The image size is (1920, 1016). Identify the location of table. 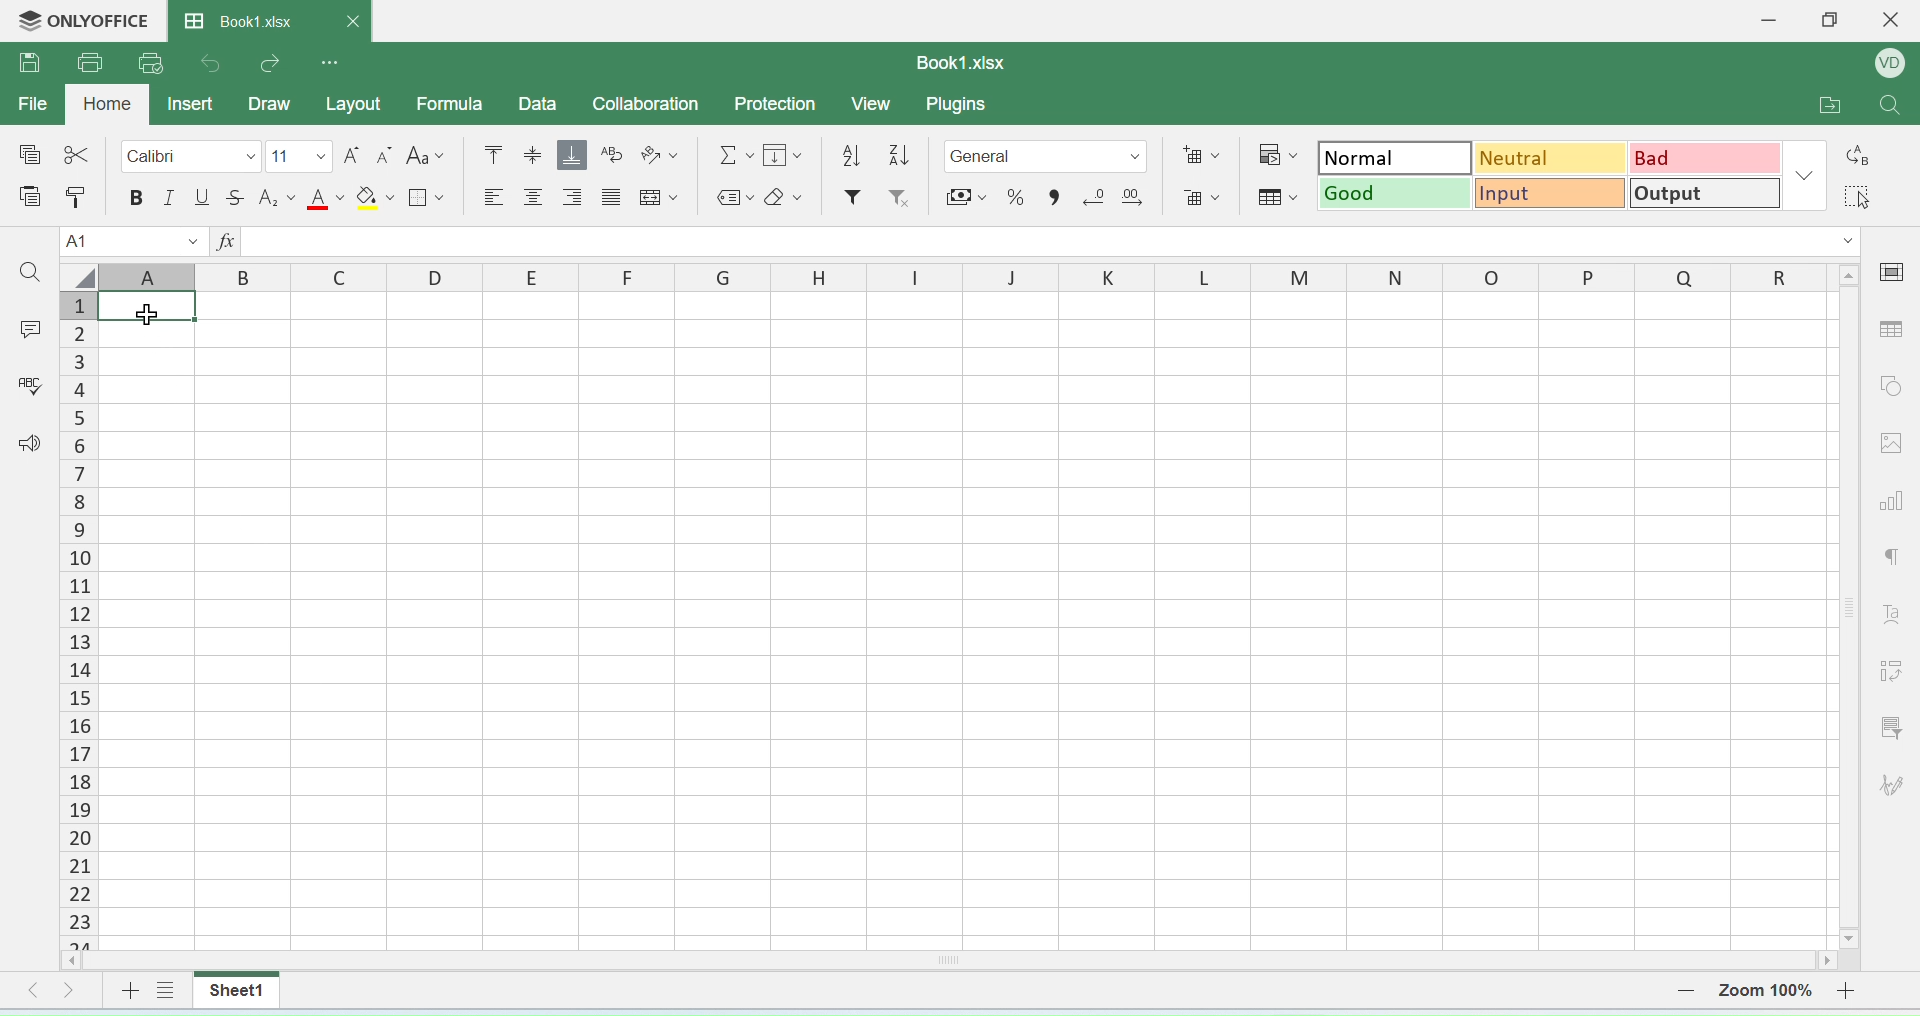
(1894, 335).